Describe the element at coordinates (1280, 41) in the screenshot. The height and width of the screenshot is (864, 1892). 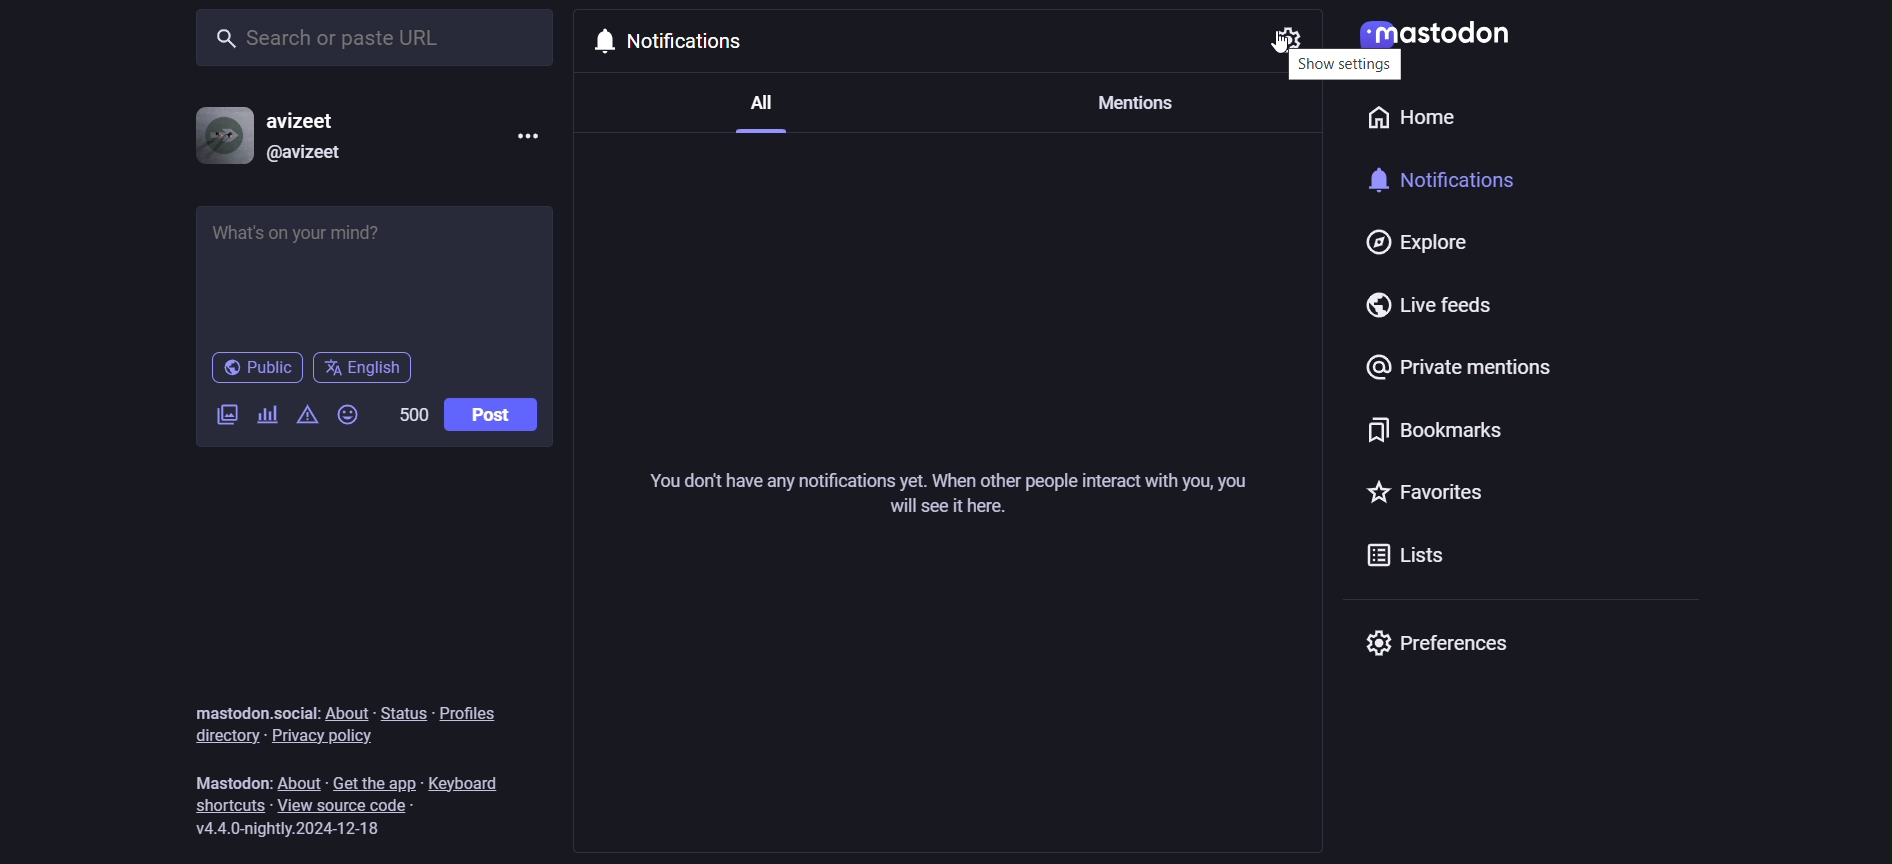
I see `setting` at that location.